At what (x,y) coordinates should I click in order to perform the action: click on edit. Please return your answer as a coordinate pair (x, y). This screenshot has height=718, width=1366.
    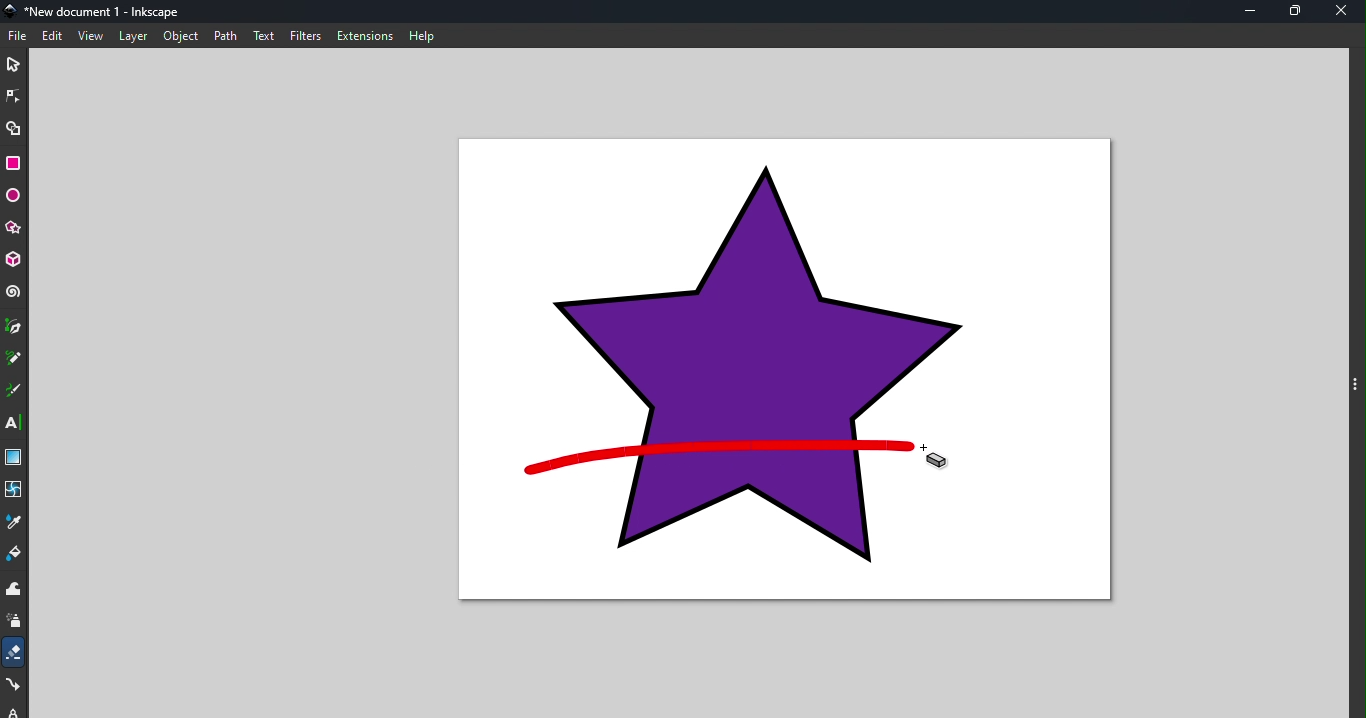
    Looking at the image, I should click on (54, 36).